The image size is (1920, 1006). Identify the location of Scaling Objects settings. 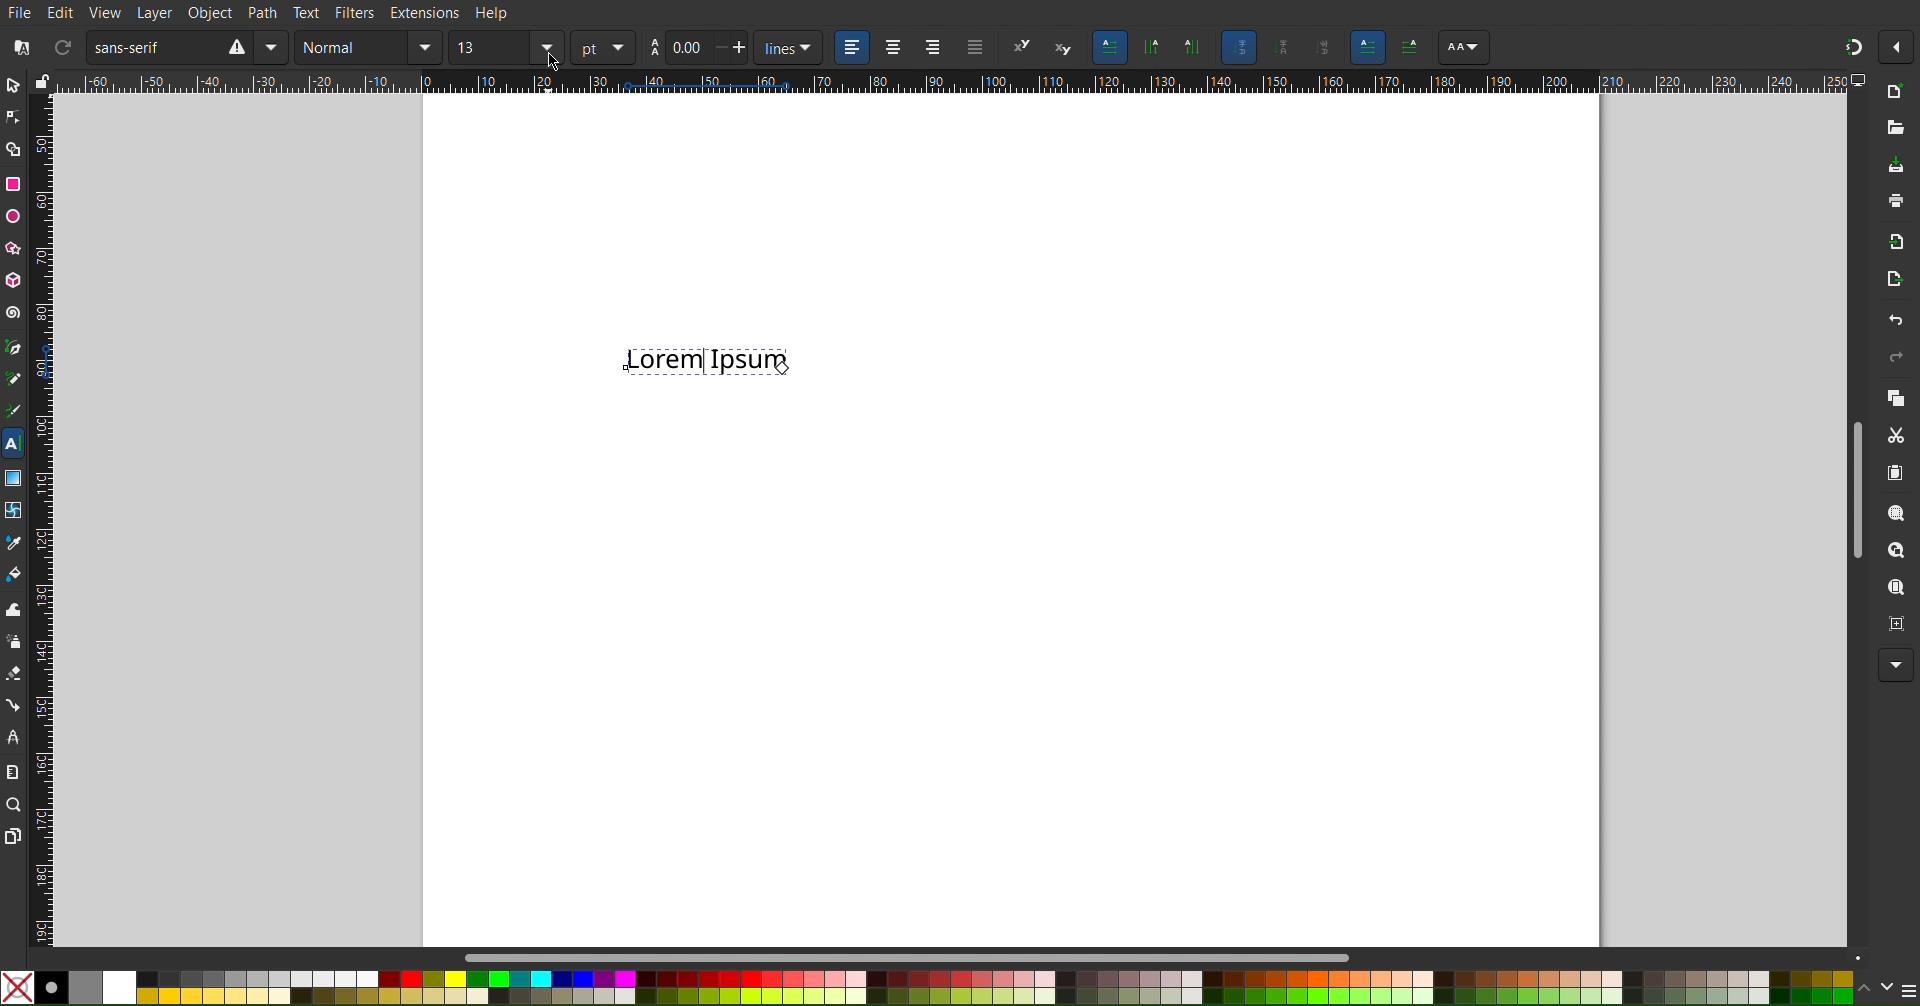
(1152, 47).